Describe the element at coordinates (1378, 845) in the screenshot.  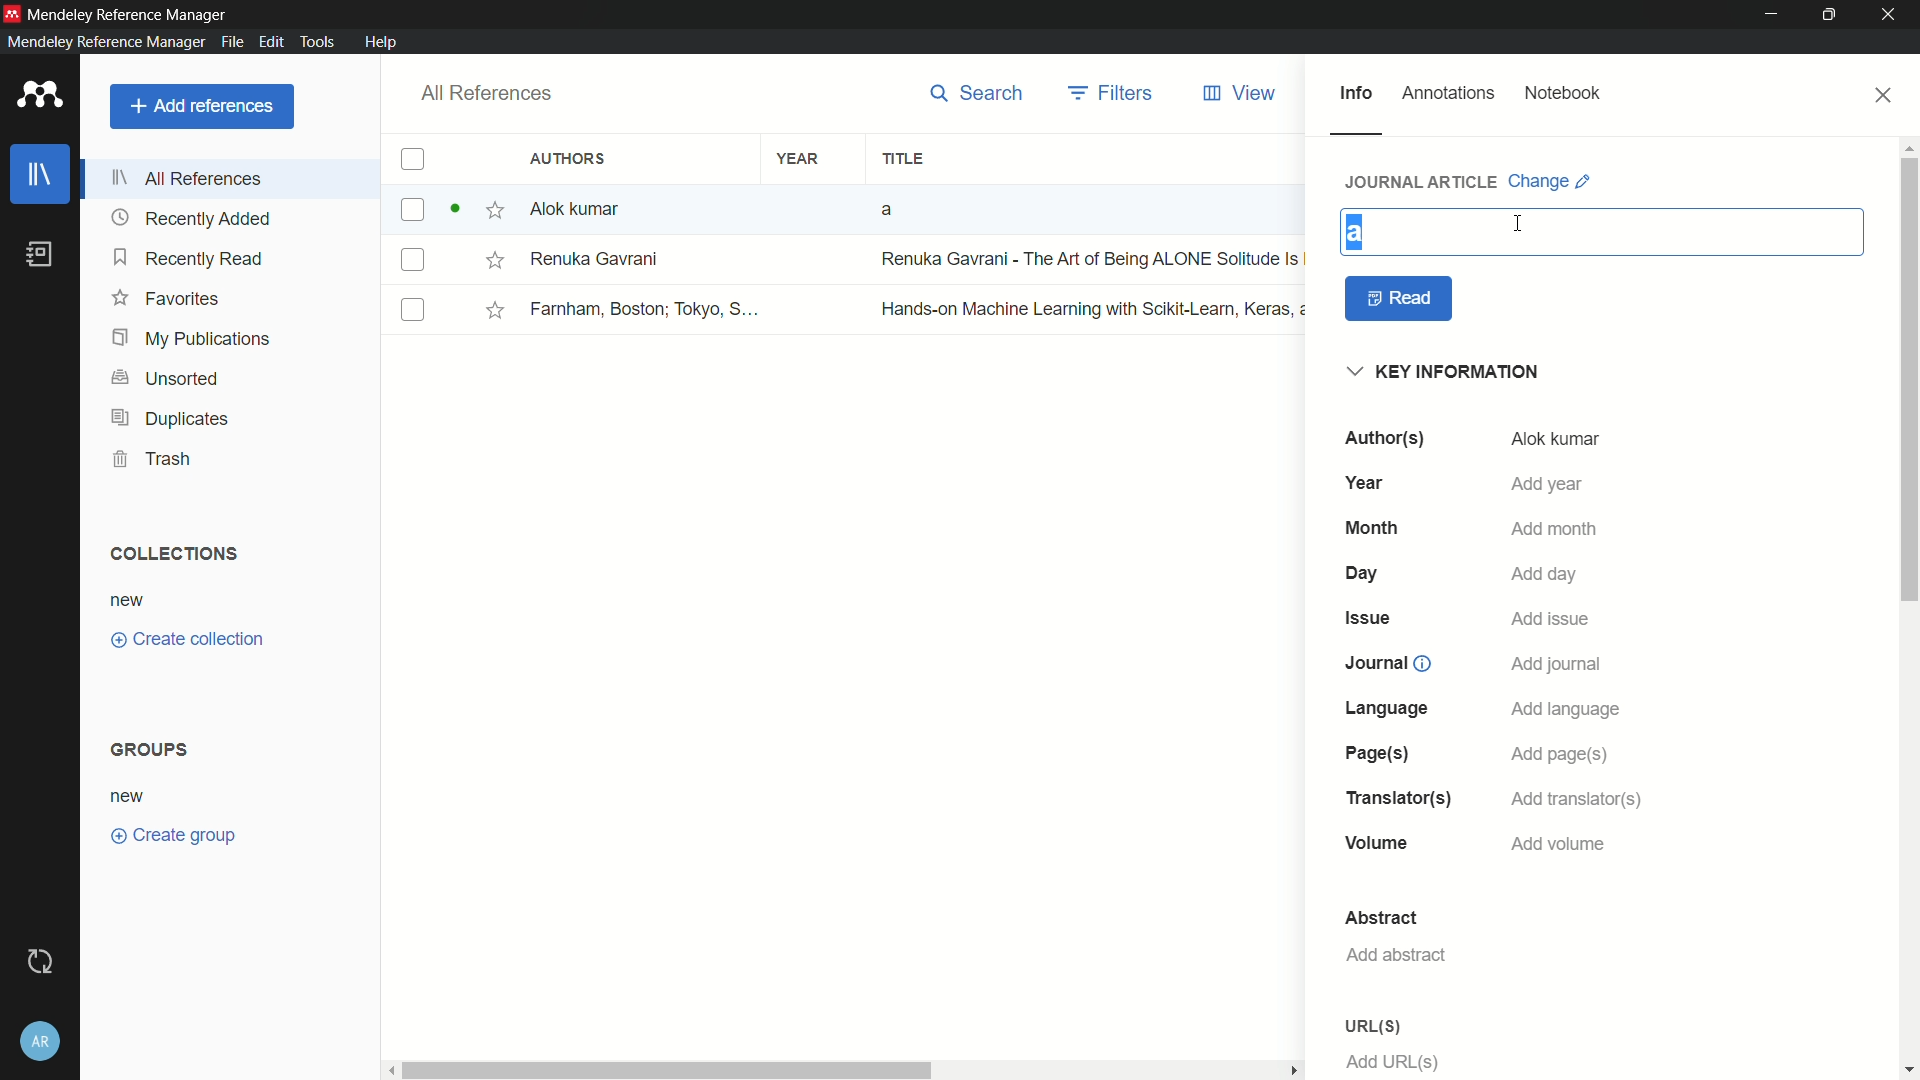
I see `volume` at that location.